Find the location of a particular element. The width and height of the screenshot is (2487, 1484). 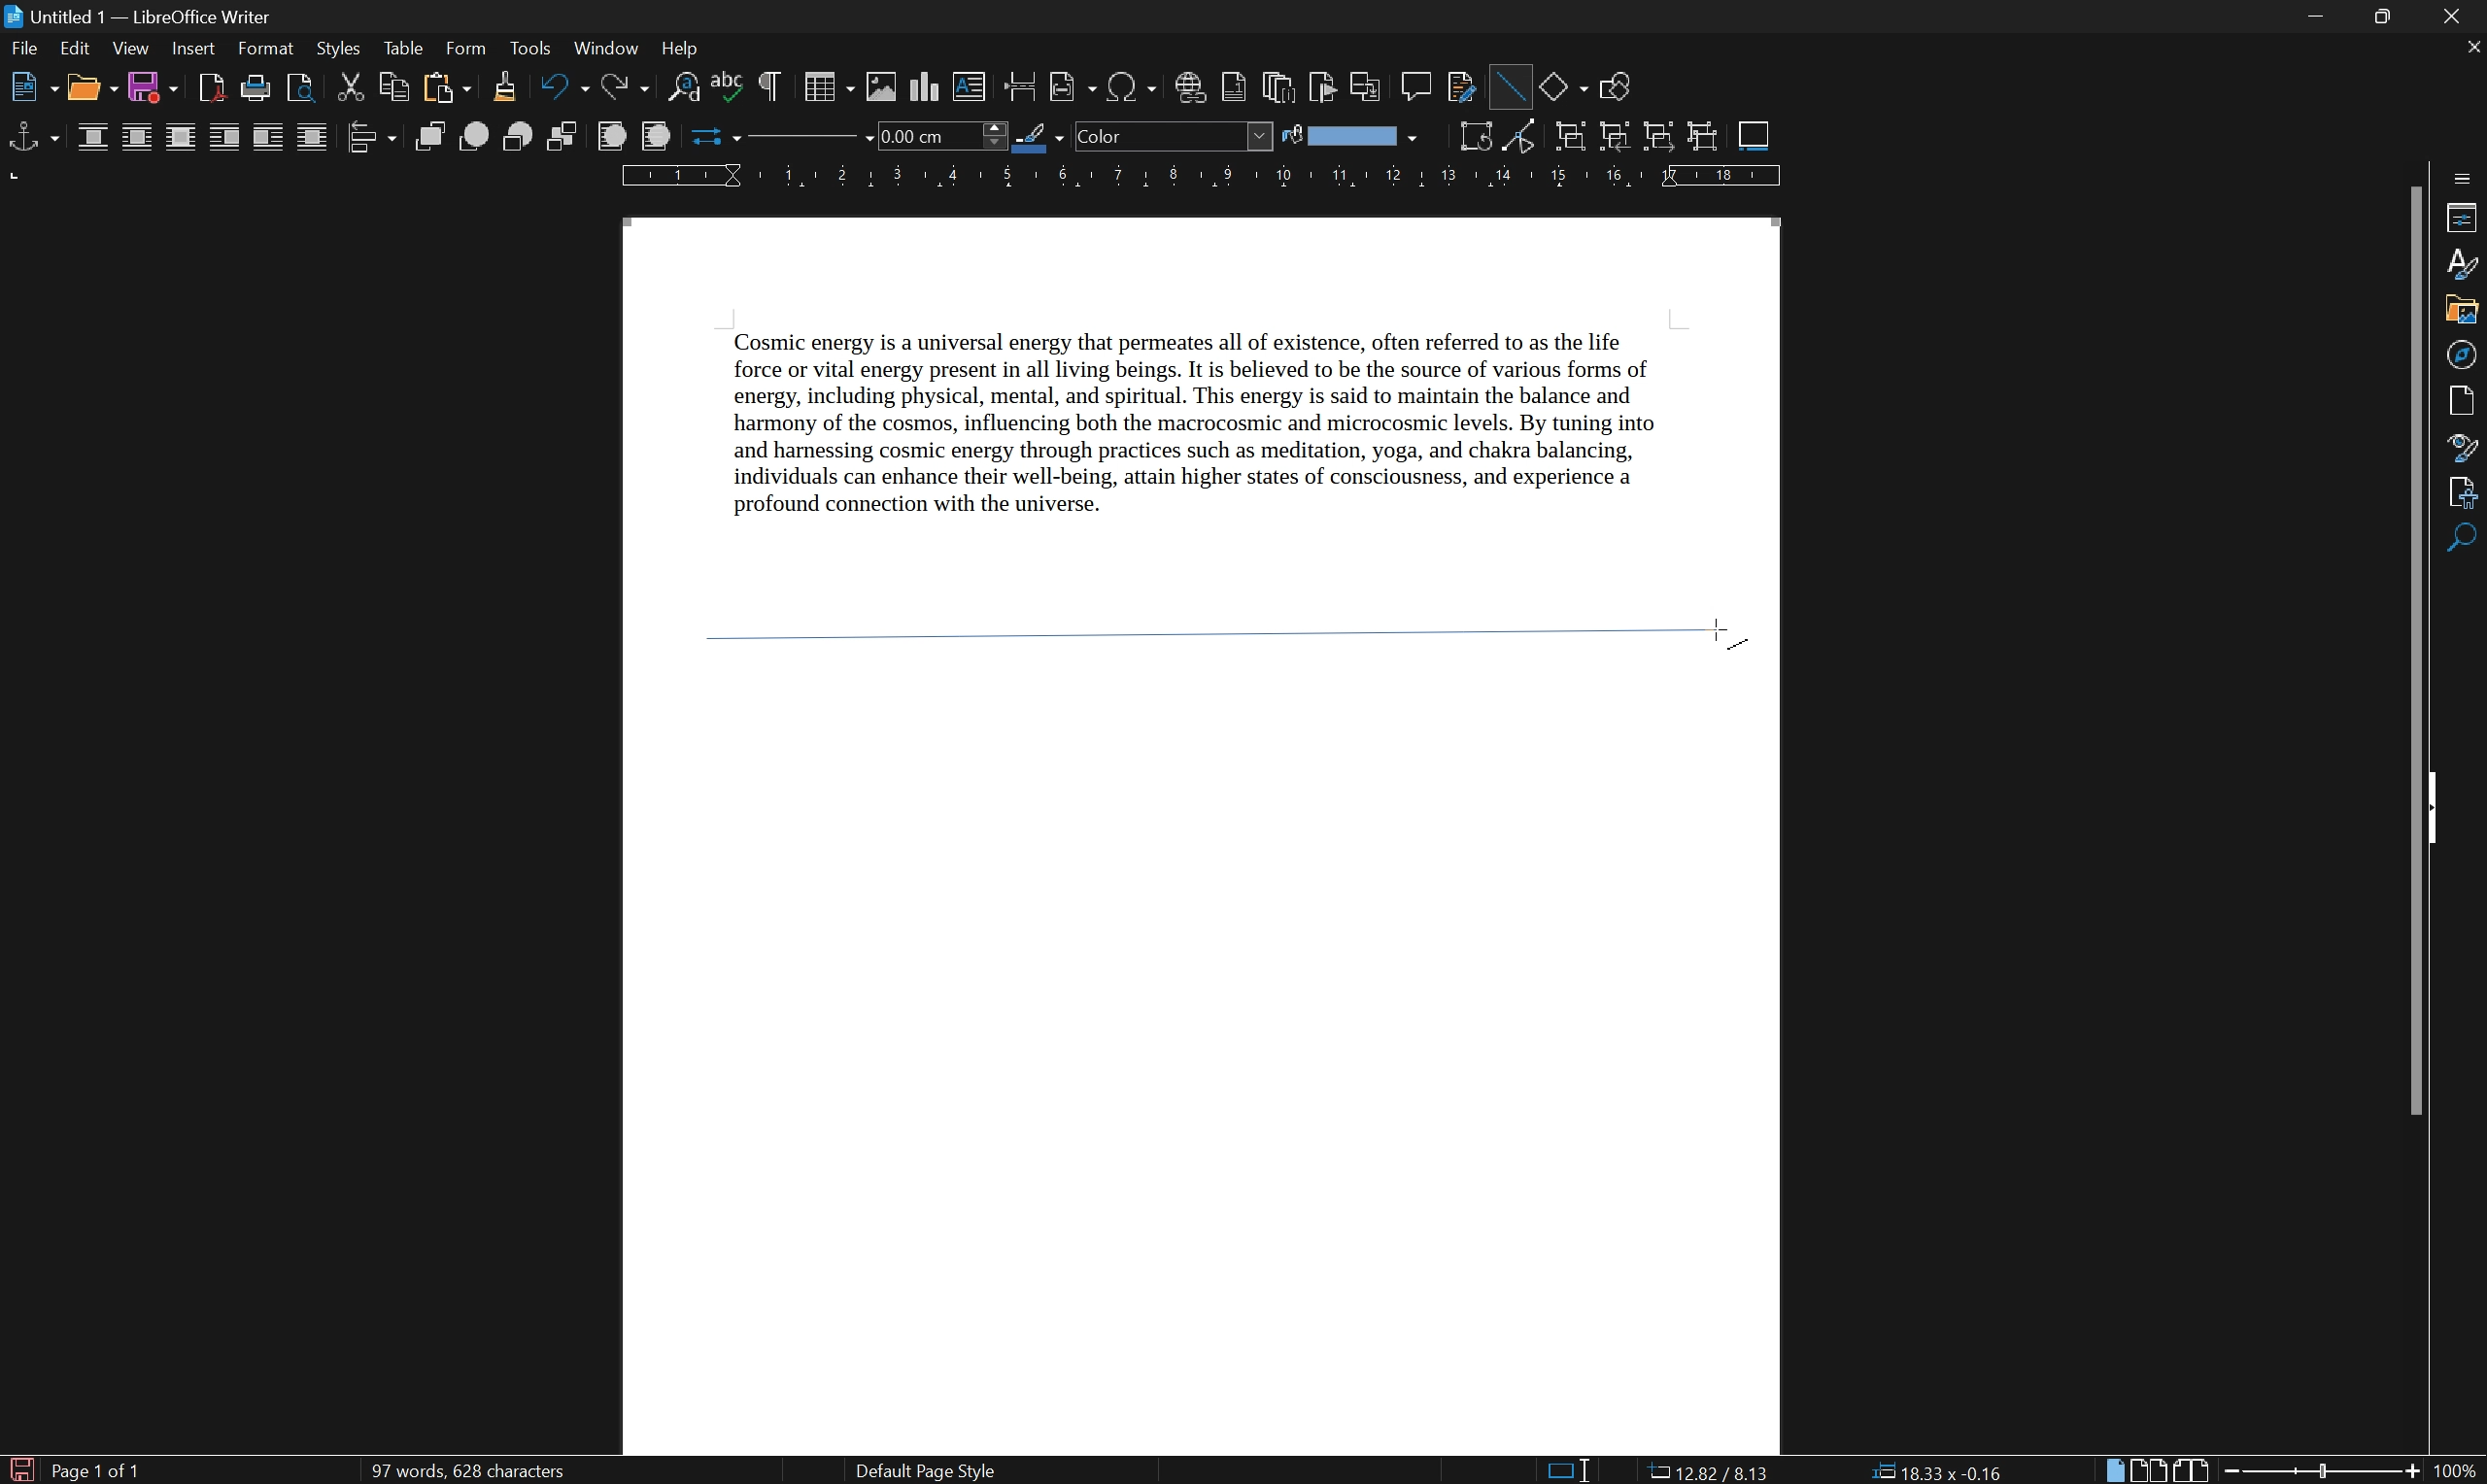

toggle print preview is located at coordinates (296, 86).